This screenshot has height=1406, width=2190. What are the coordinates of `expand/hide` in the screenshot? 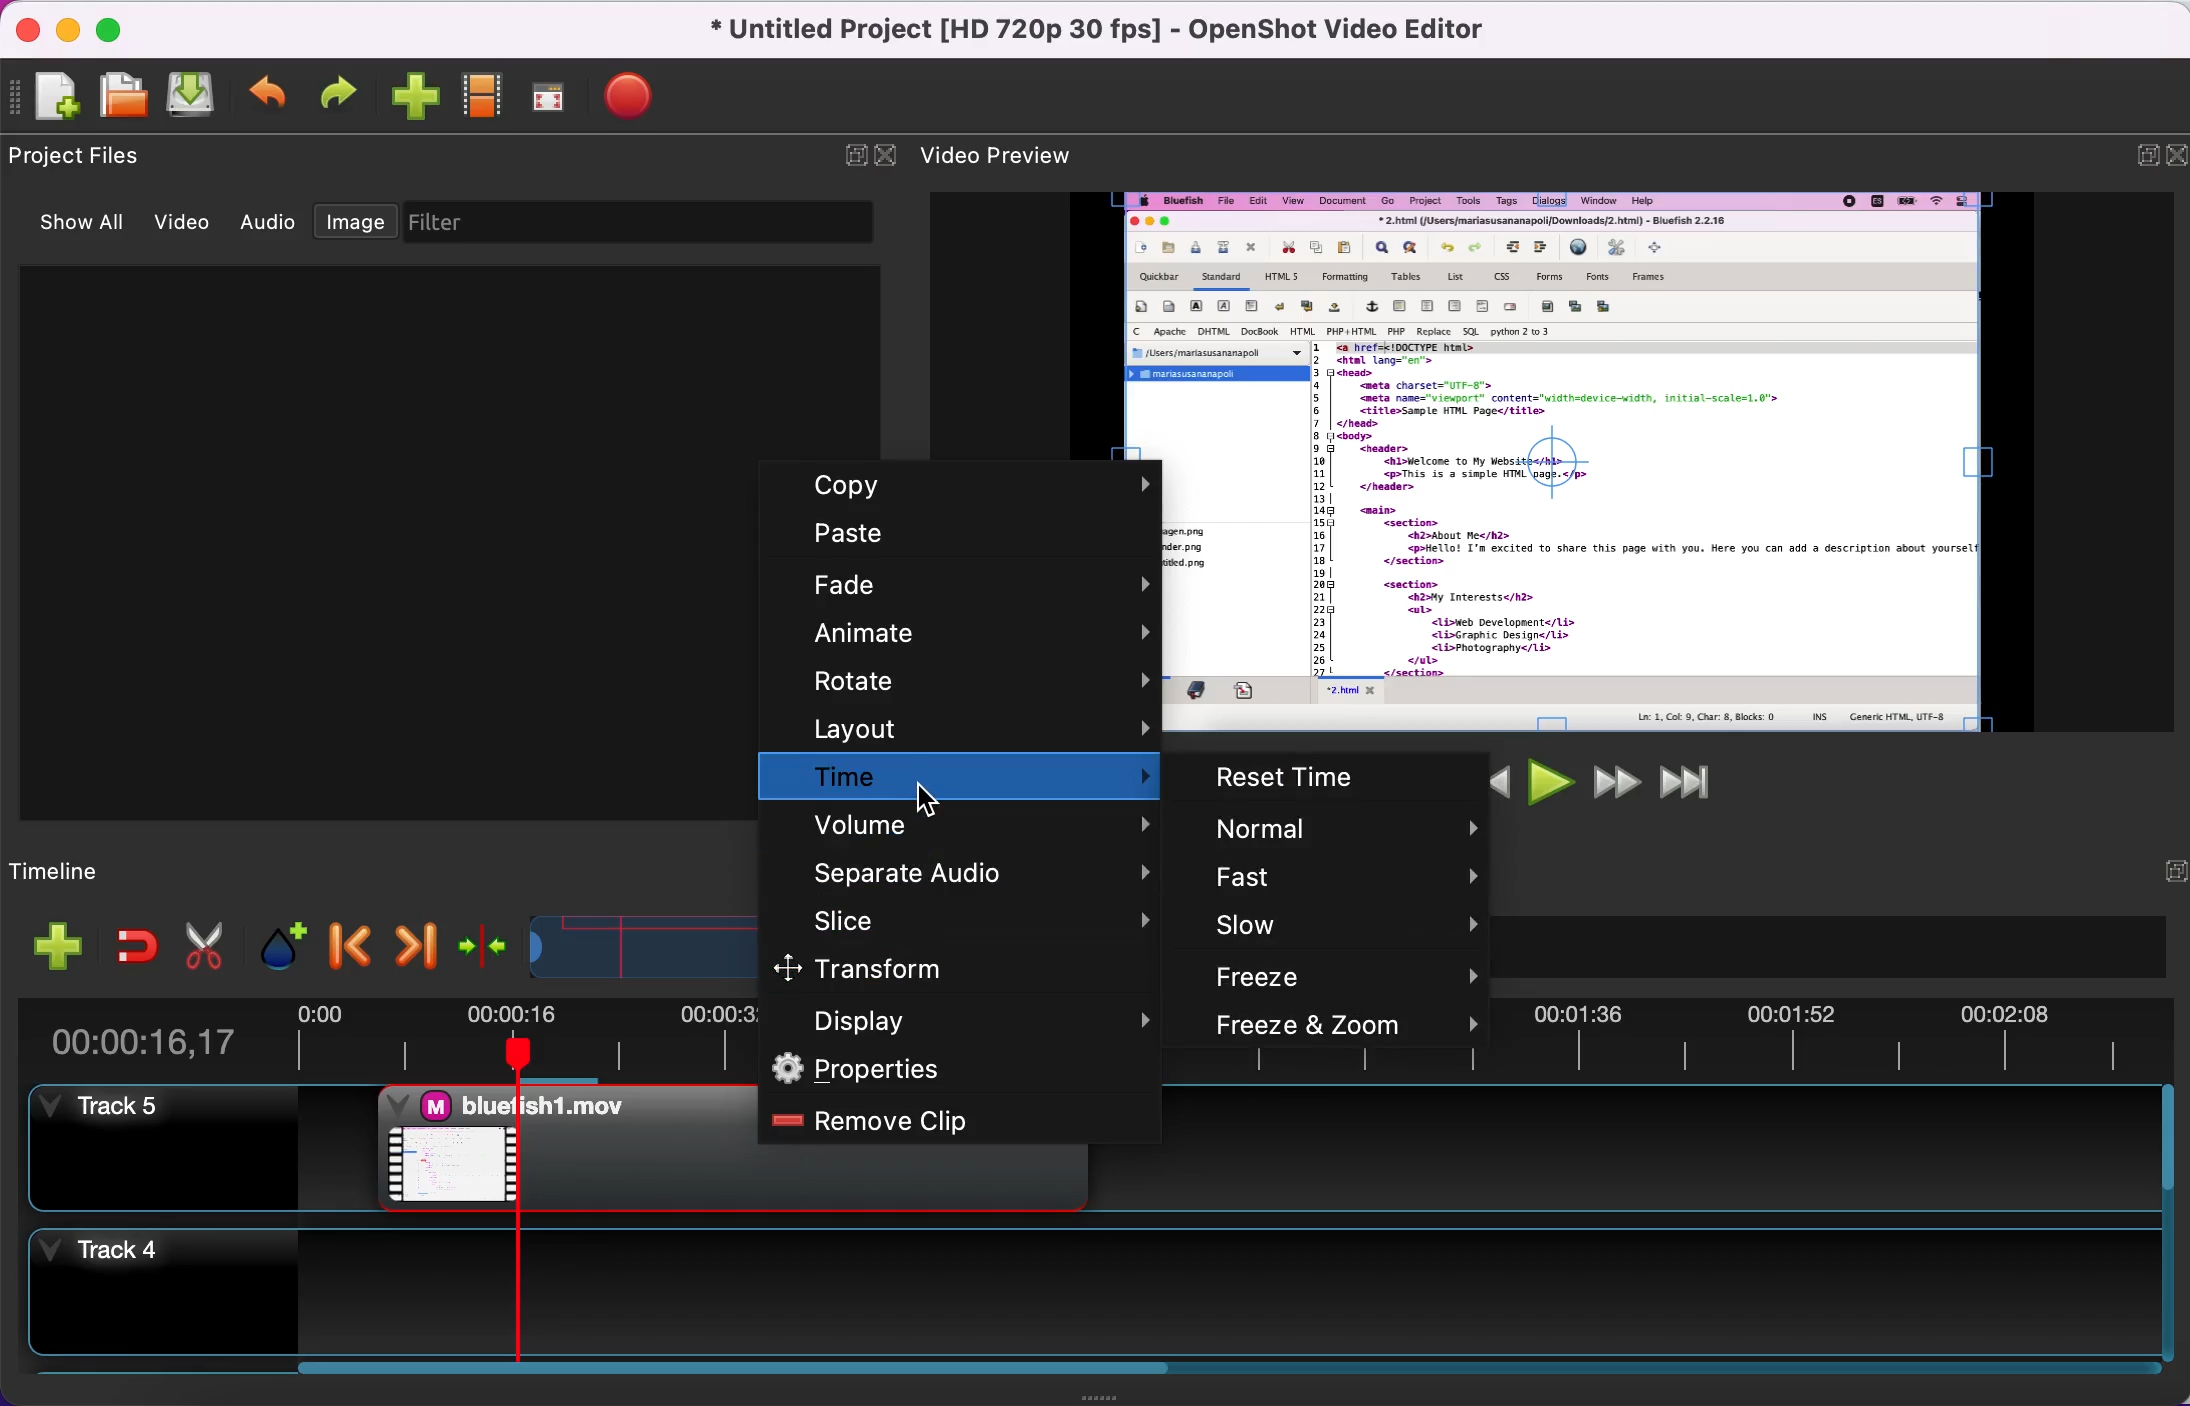 It's located at (2135, 154).